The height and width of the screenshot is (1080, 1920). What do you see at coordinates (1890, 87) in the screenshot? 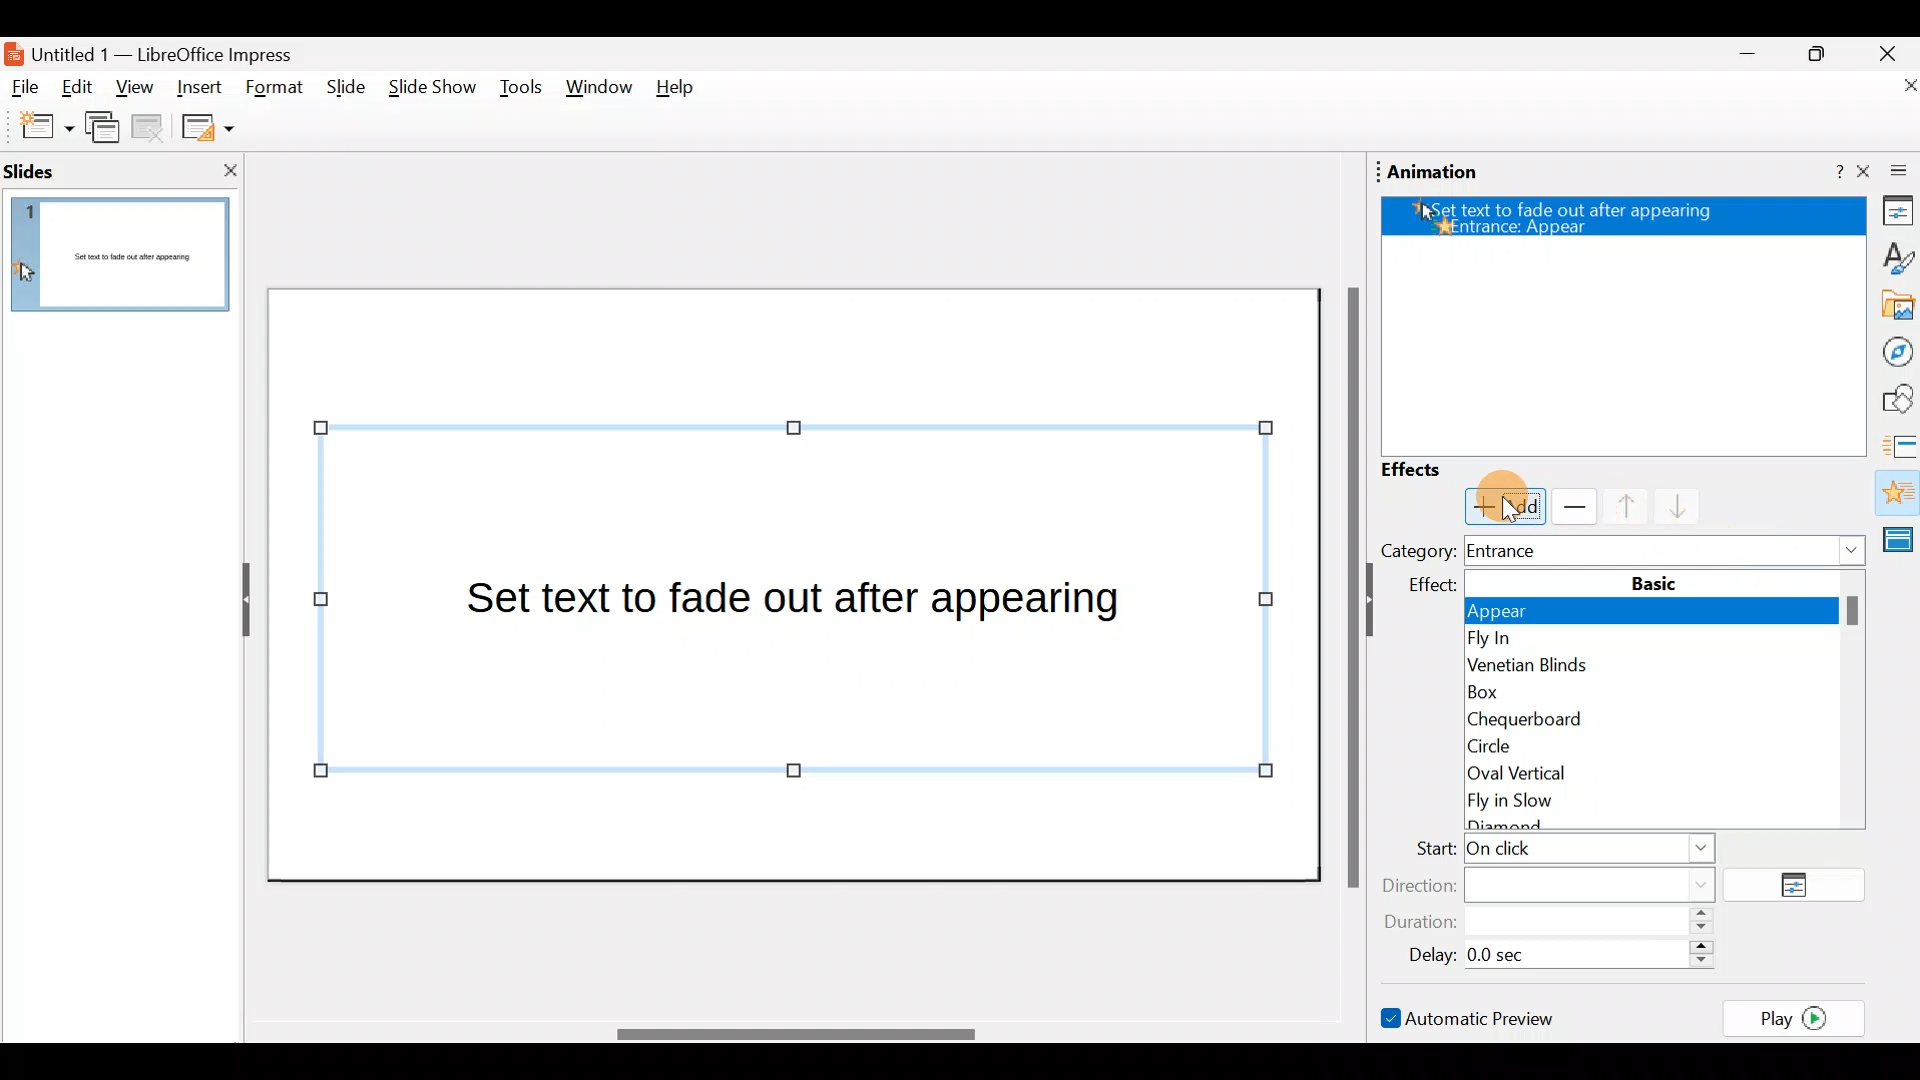
I see `Close document` at bounding box center [1890, 87].